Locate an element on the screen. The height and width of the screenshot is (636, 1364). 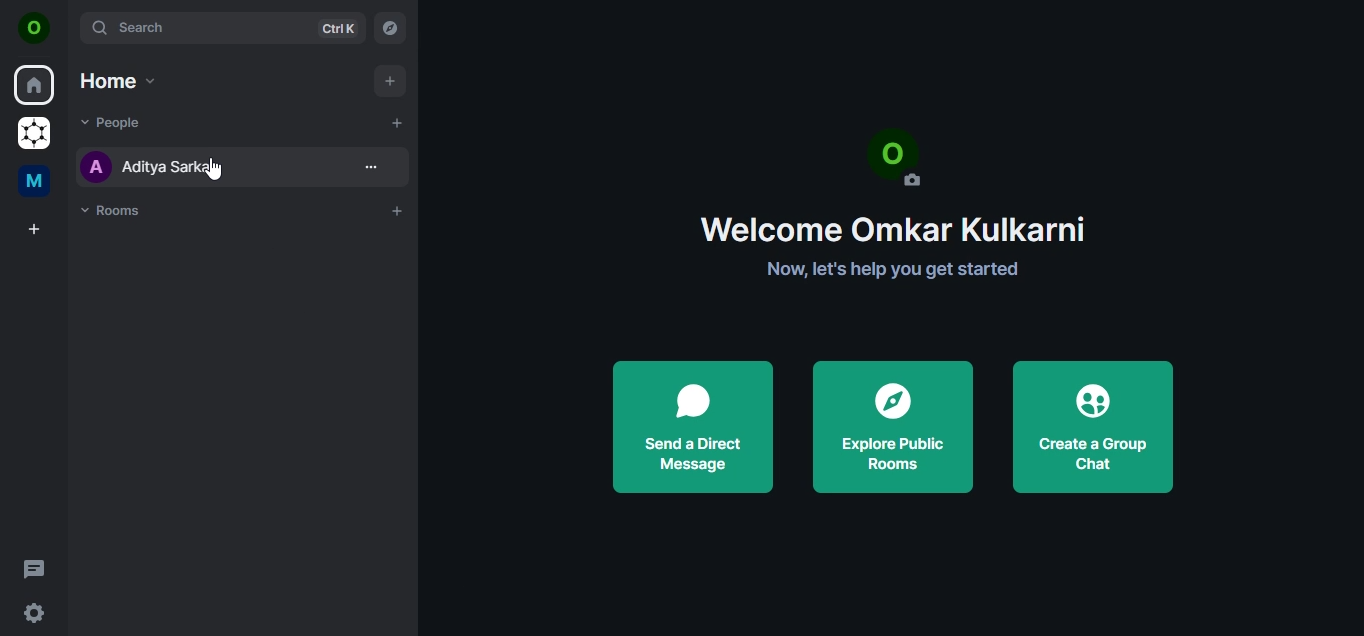
home is located at coordinates (120, 80).